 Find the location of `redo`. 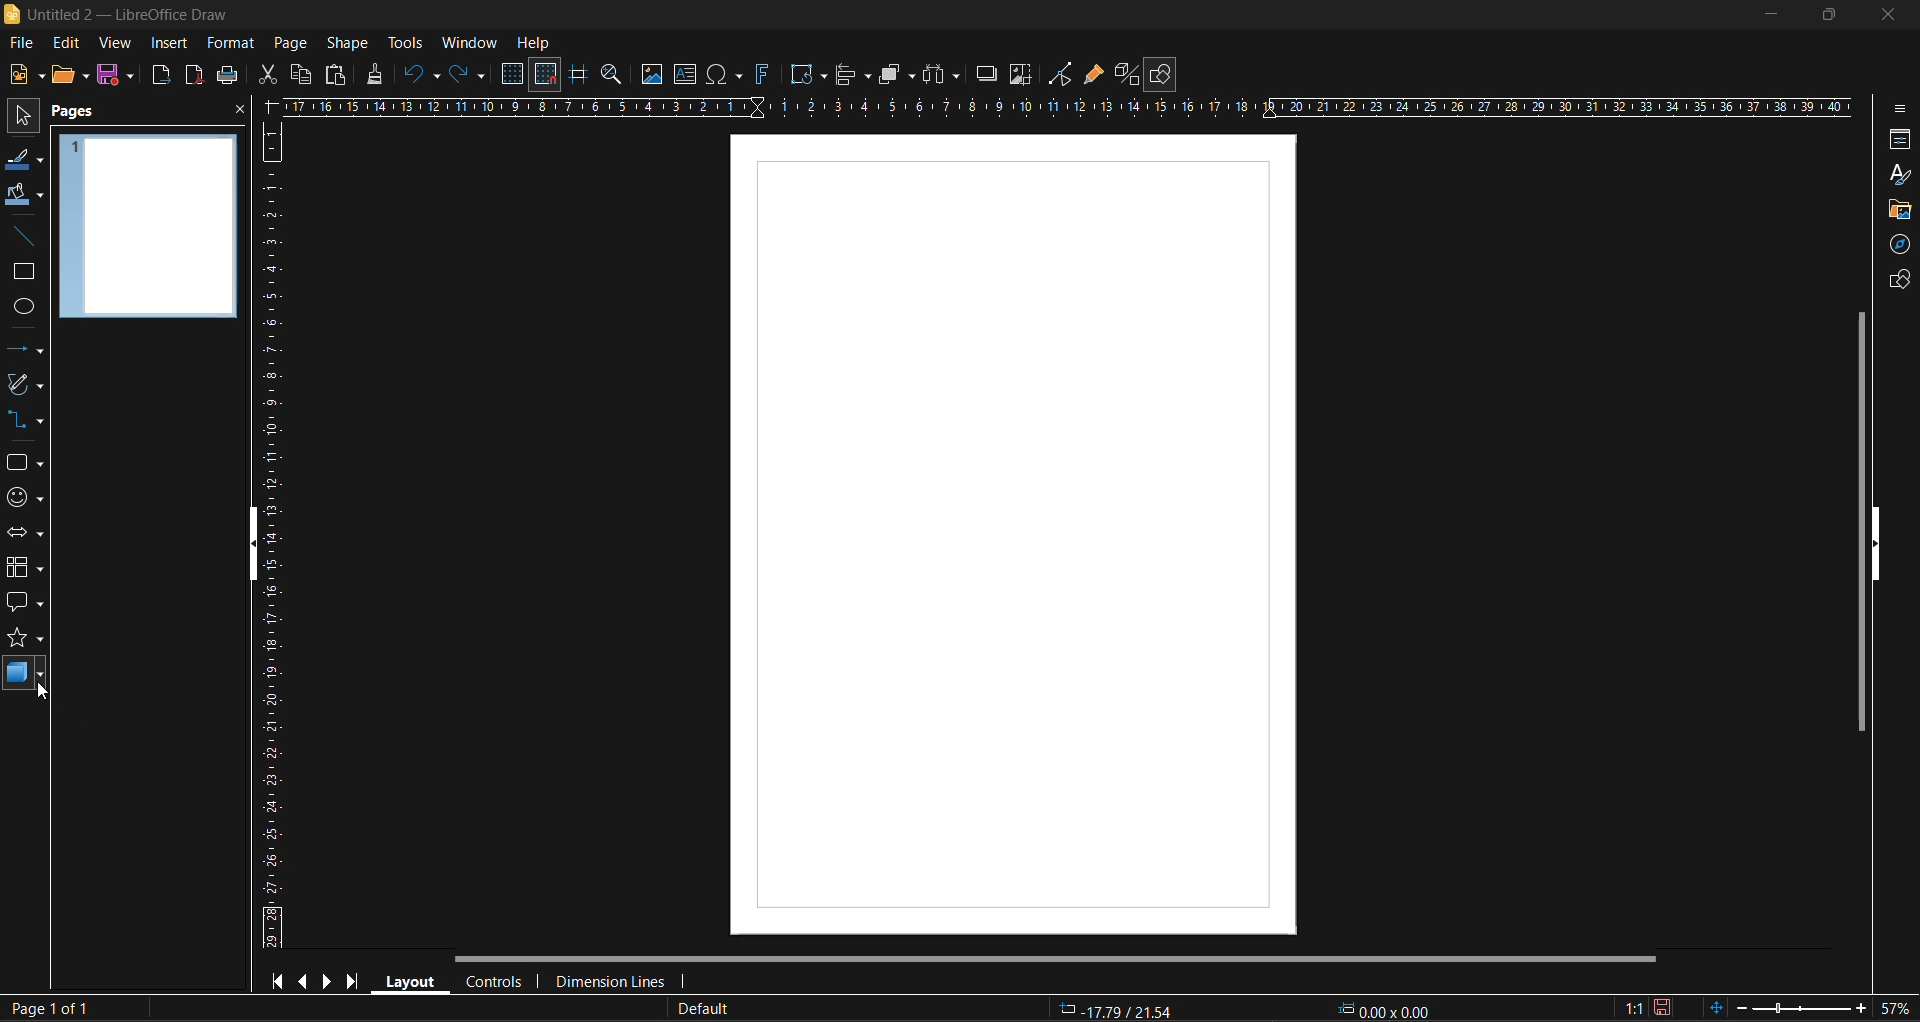

redo is located at coordinates (465, 77).